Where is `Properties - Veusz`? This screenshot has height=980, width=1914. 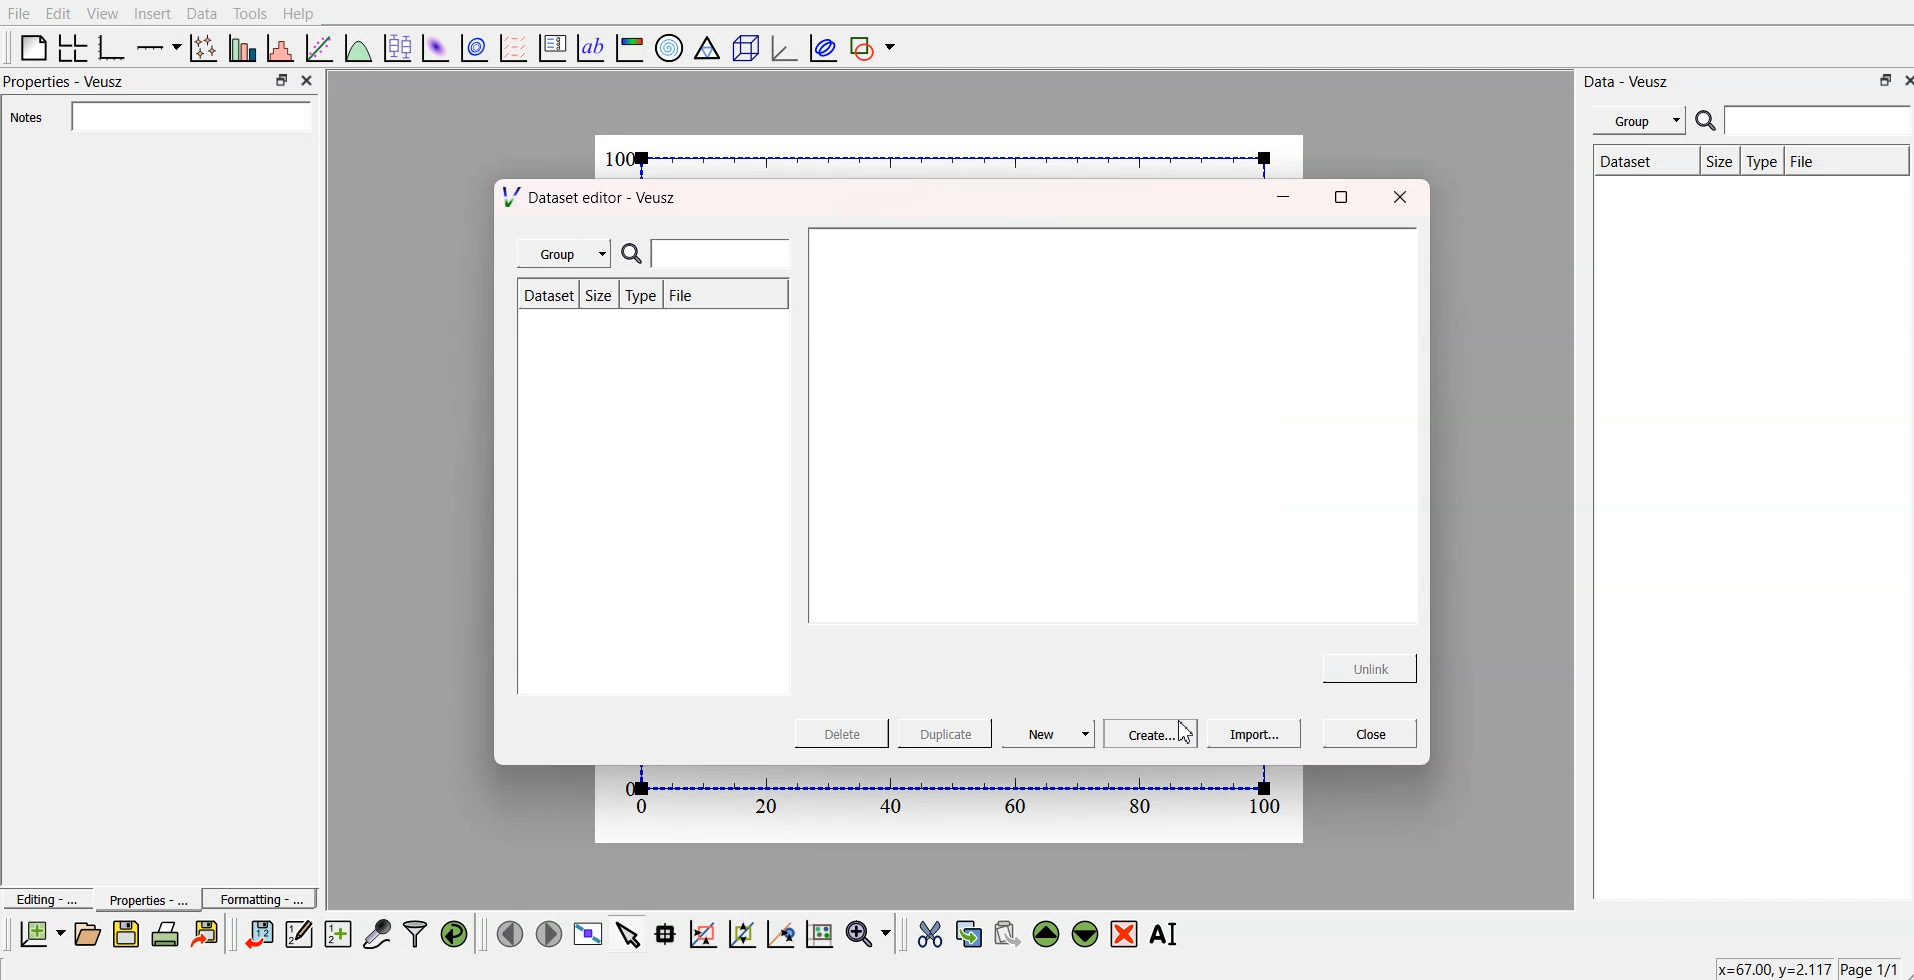
Properties - Veusz is located at coordinates (65, 83).